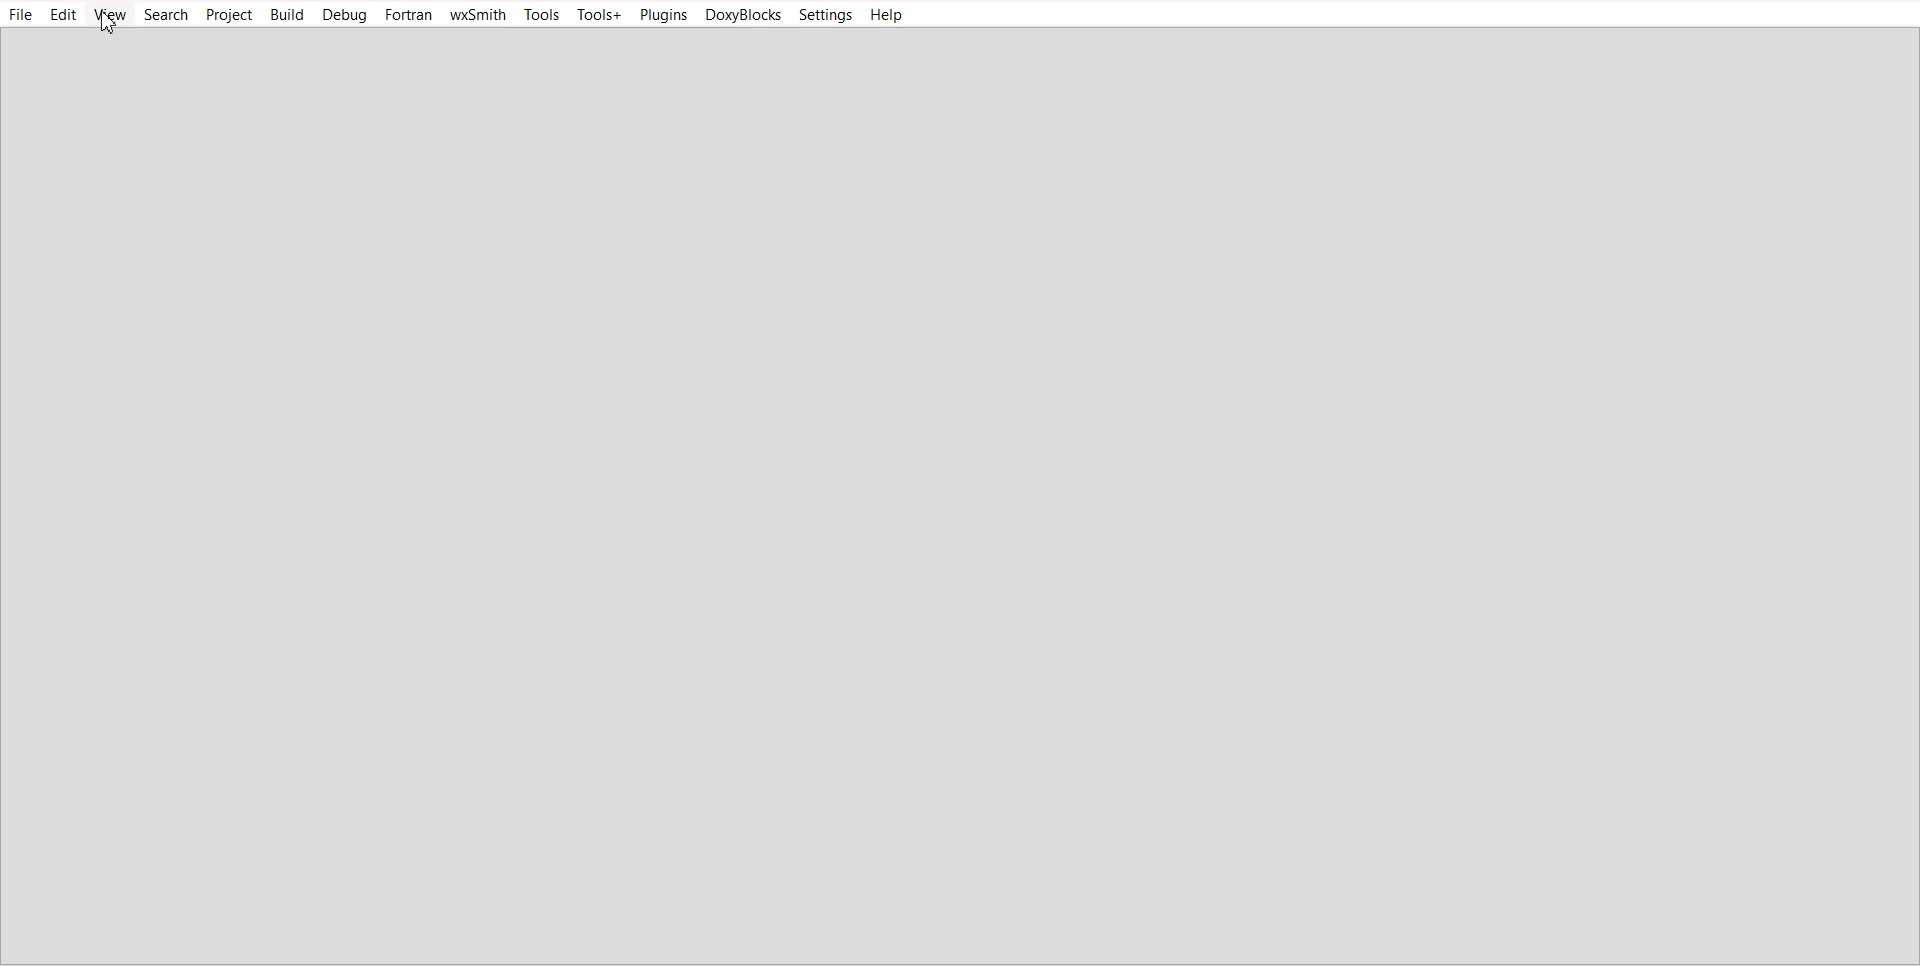 The height and width of the screenshot is (966, 1920). Describe the element at coordinates (346, 16) in the screenshot. I see `Debug` at that location.